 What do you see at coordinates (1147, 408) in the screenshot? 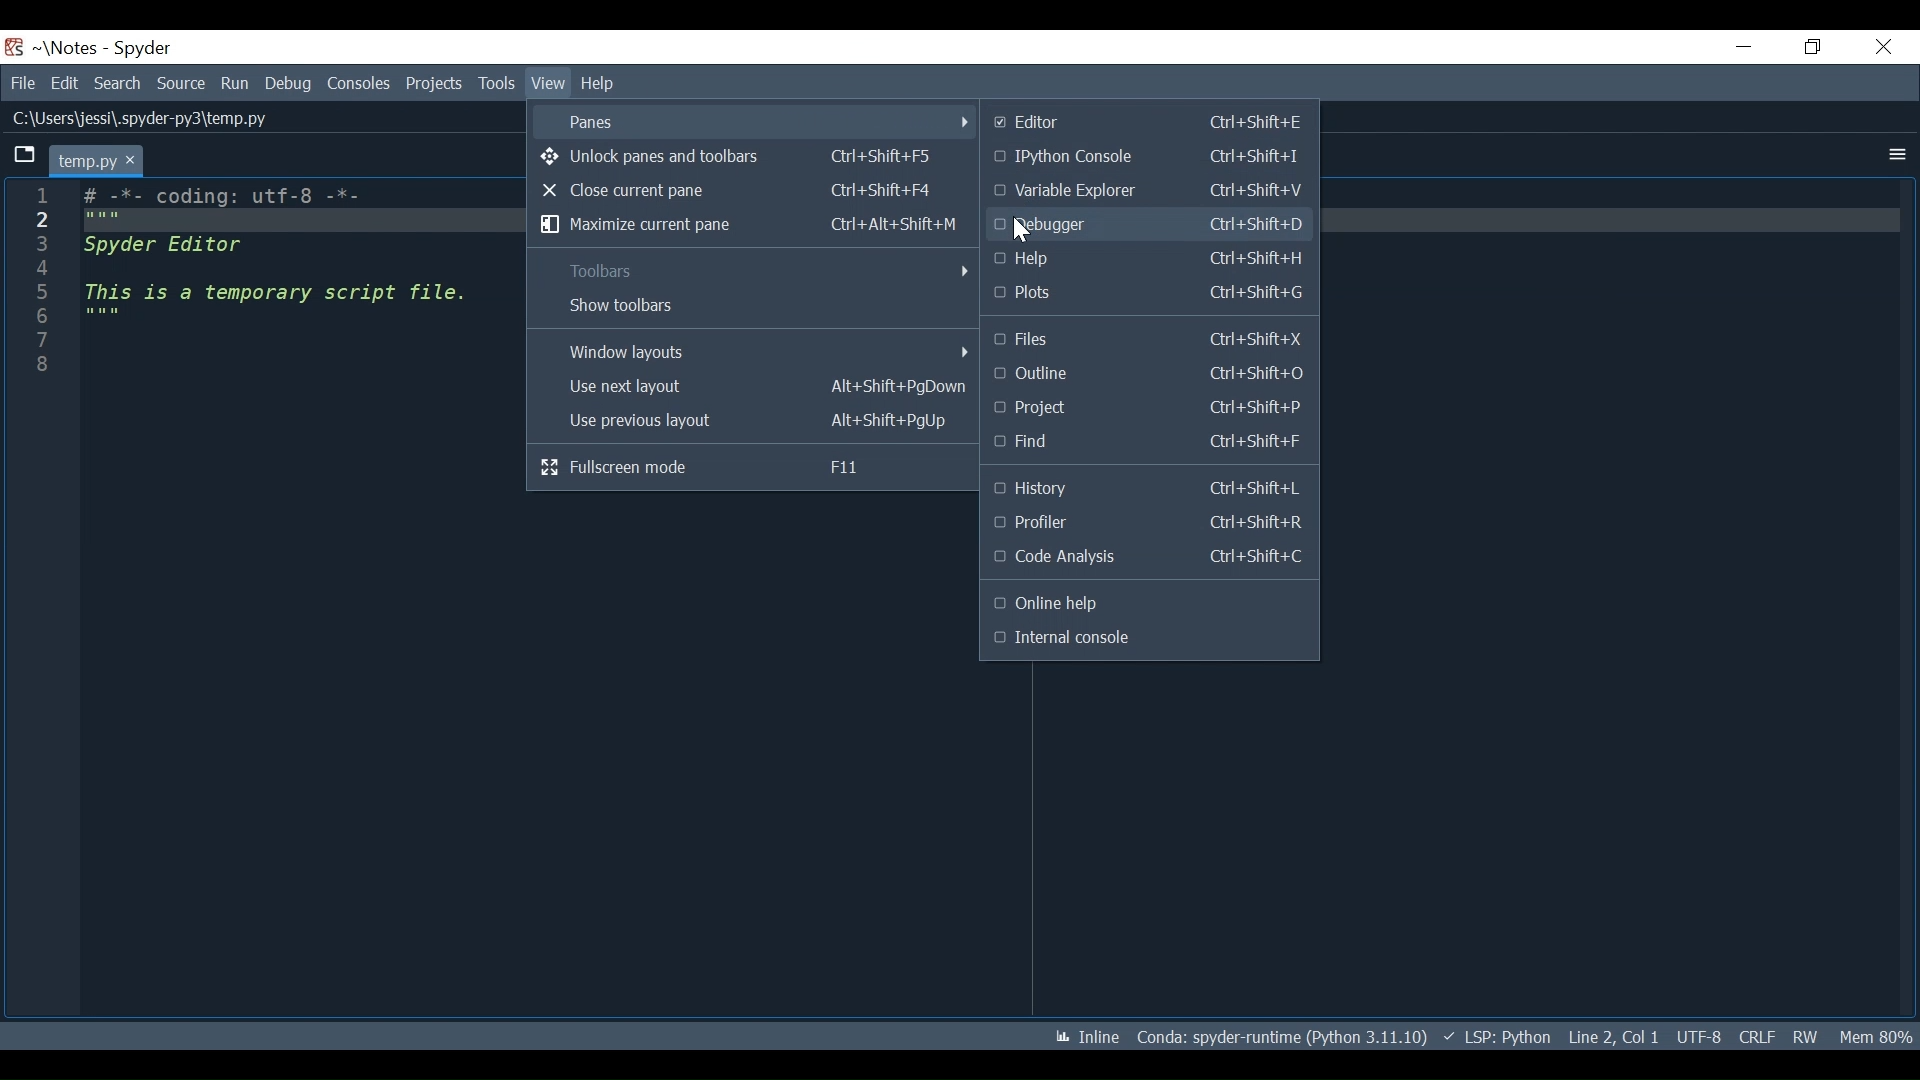
I see `Projects` at bounding box center [1147, 408].